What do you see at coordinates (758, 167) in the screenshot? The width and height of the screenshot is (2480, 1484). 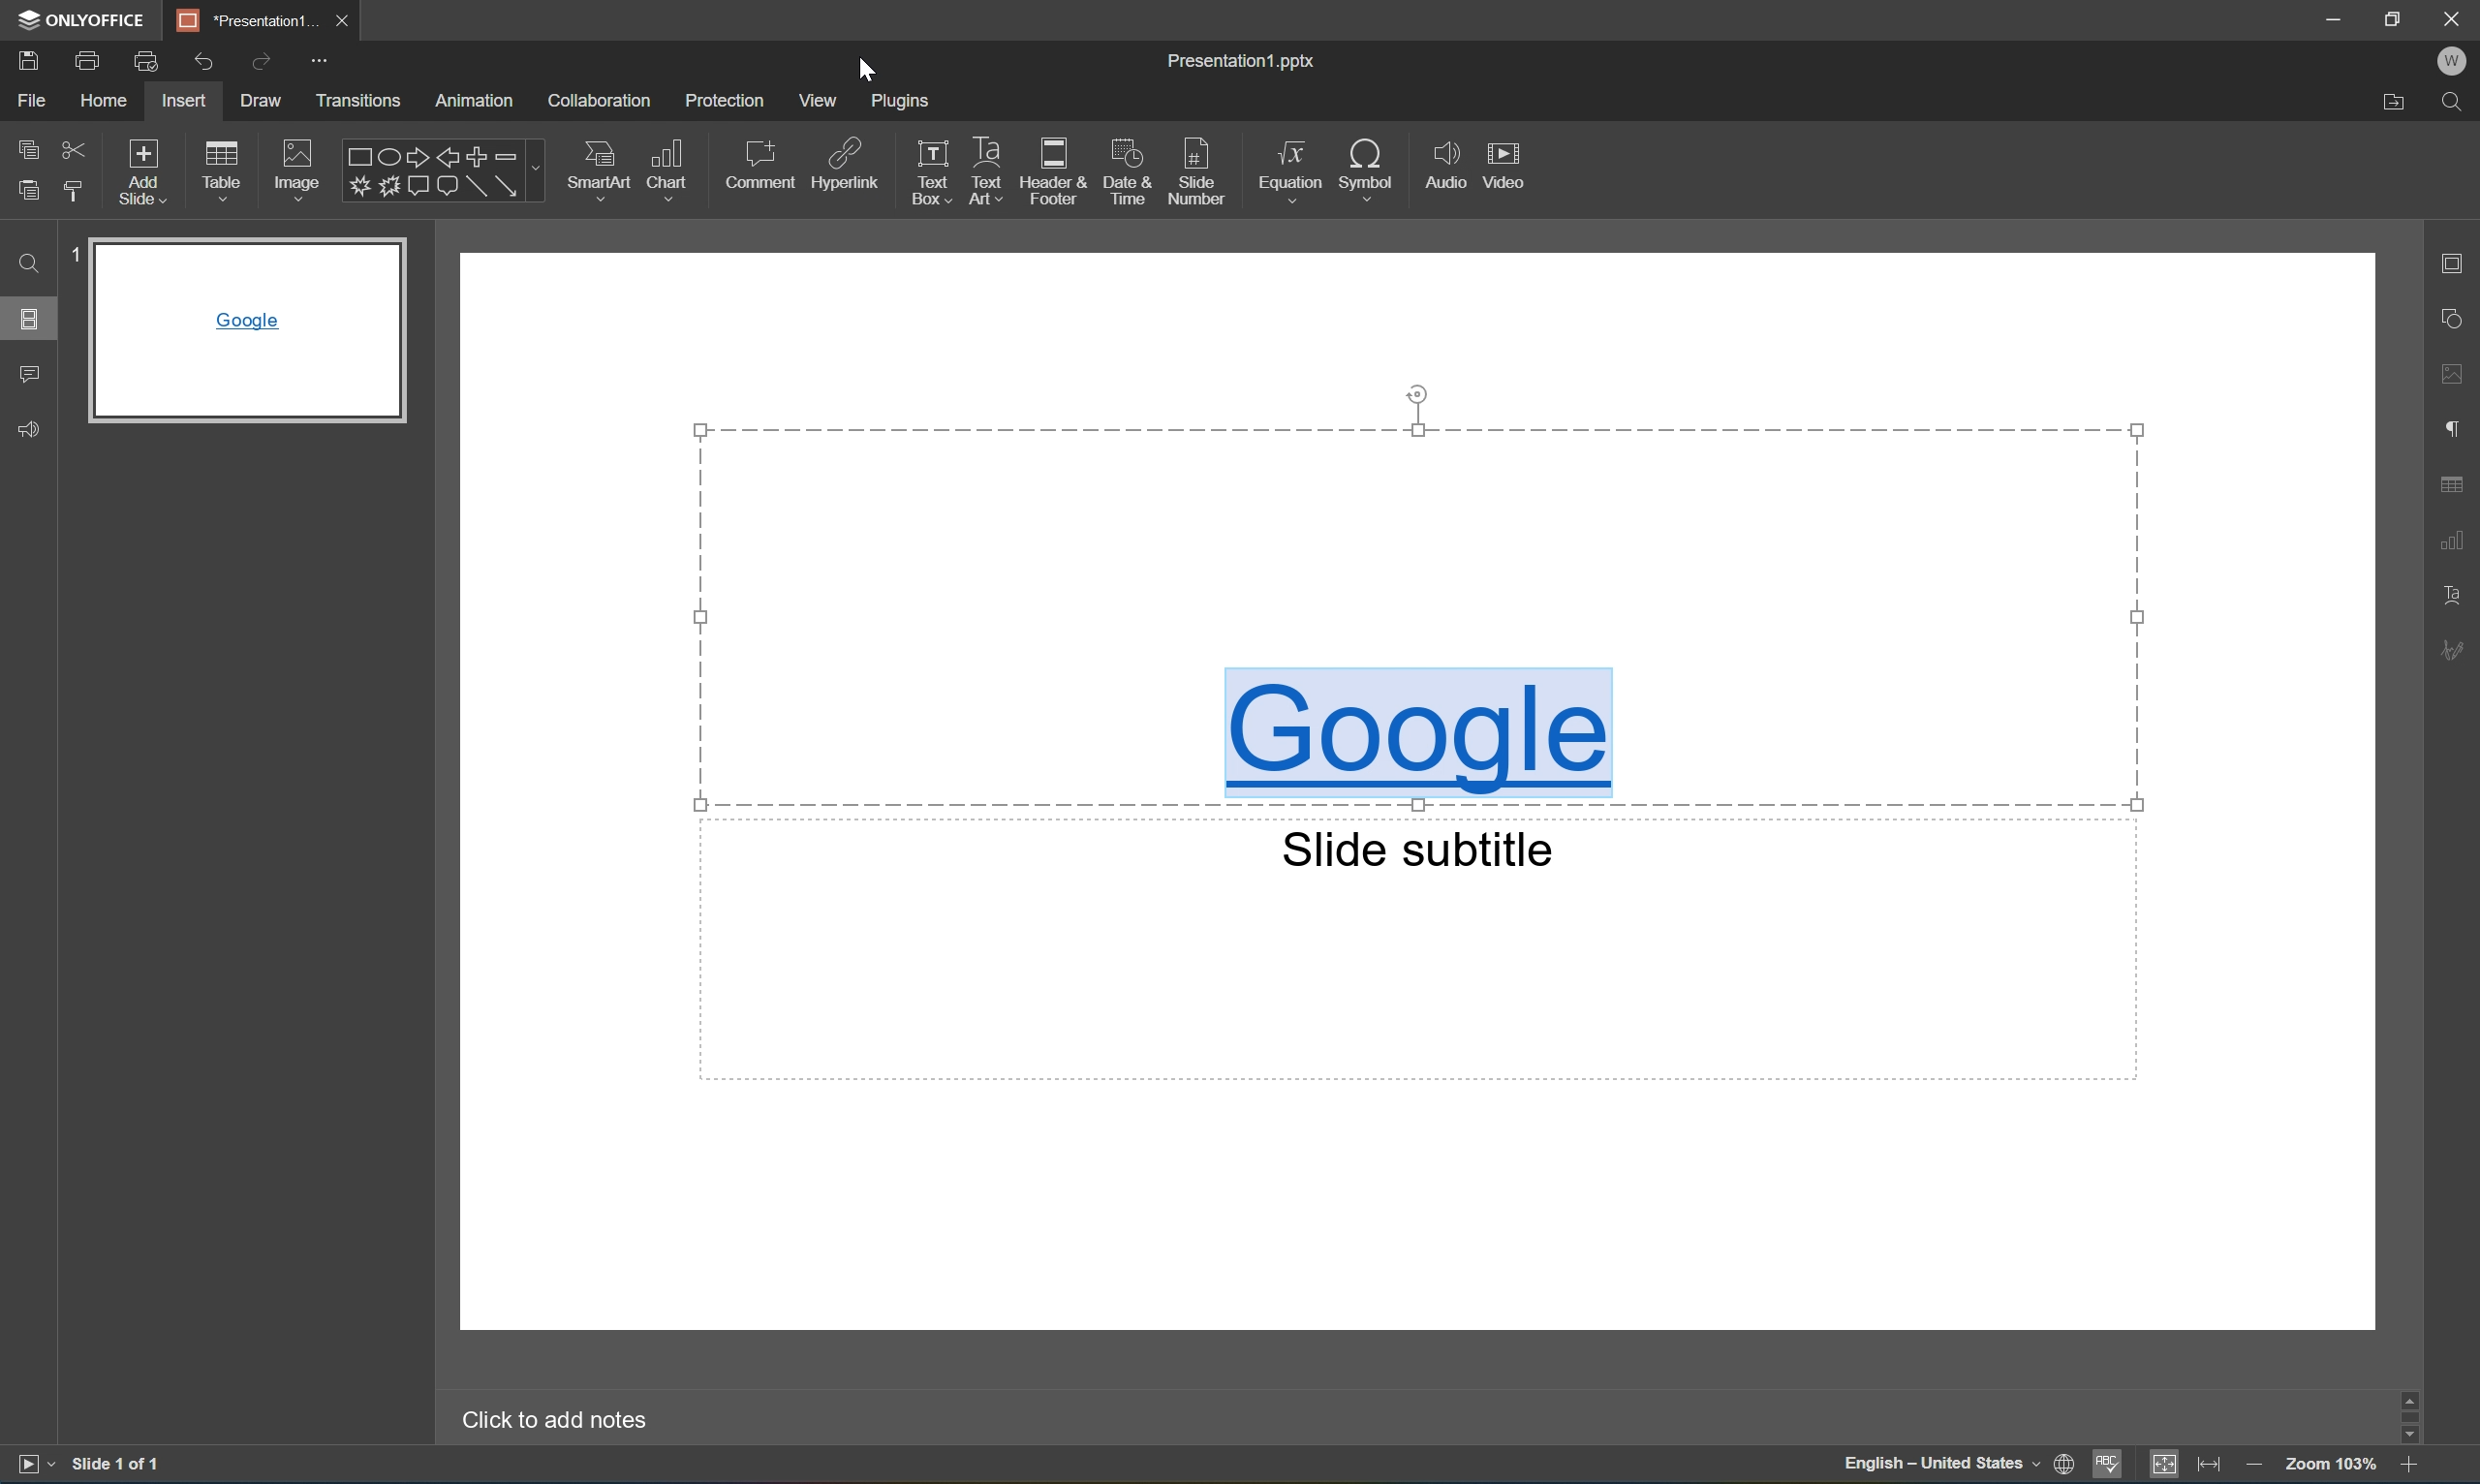 I see `Comment` at bounding box center [758, 167].